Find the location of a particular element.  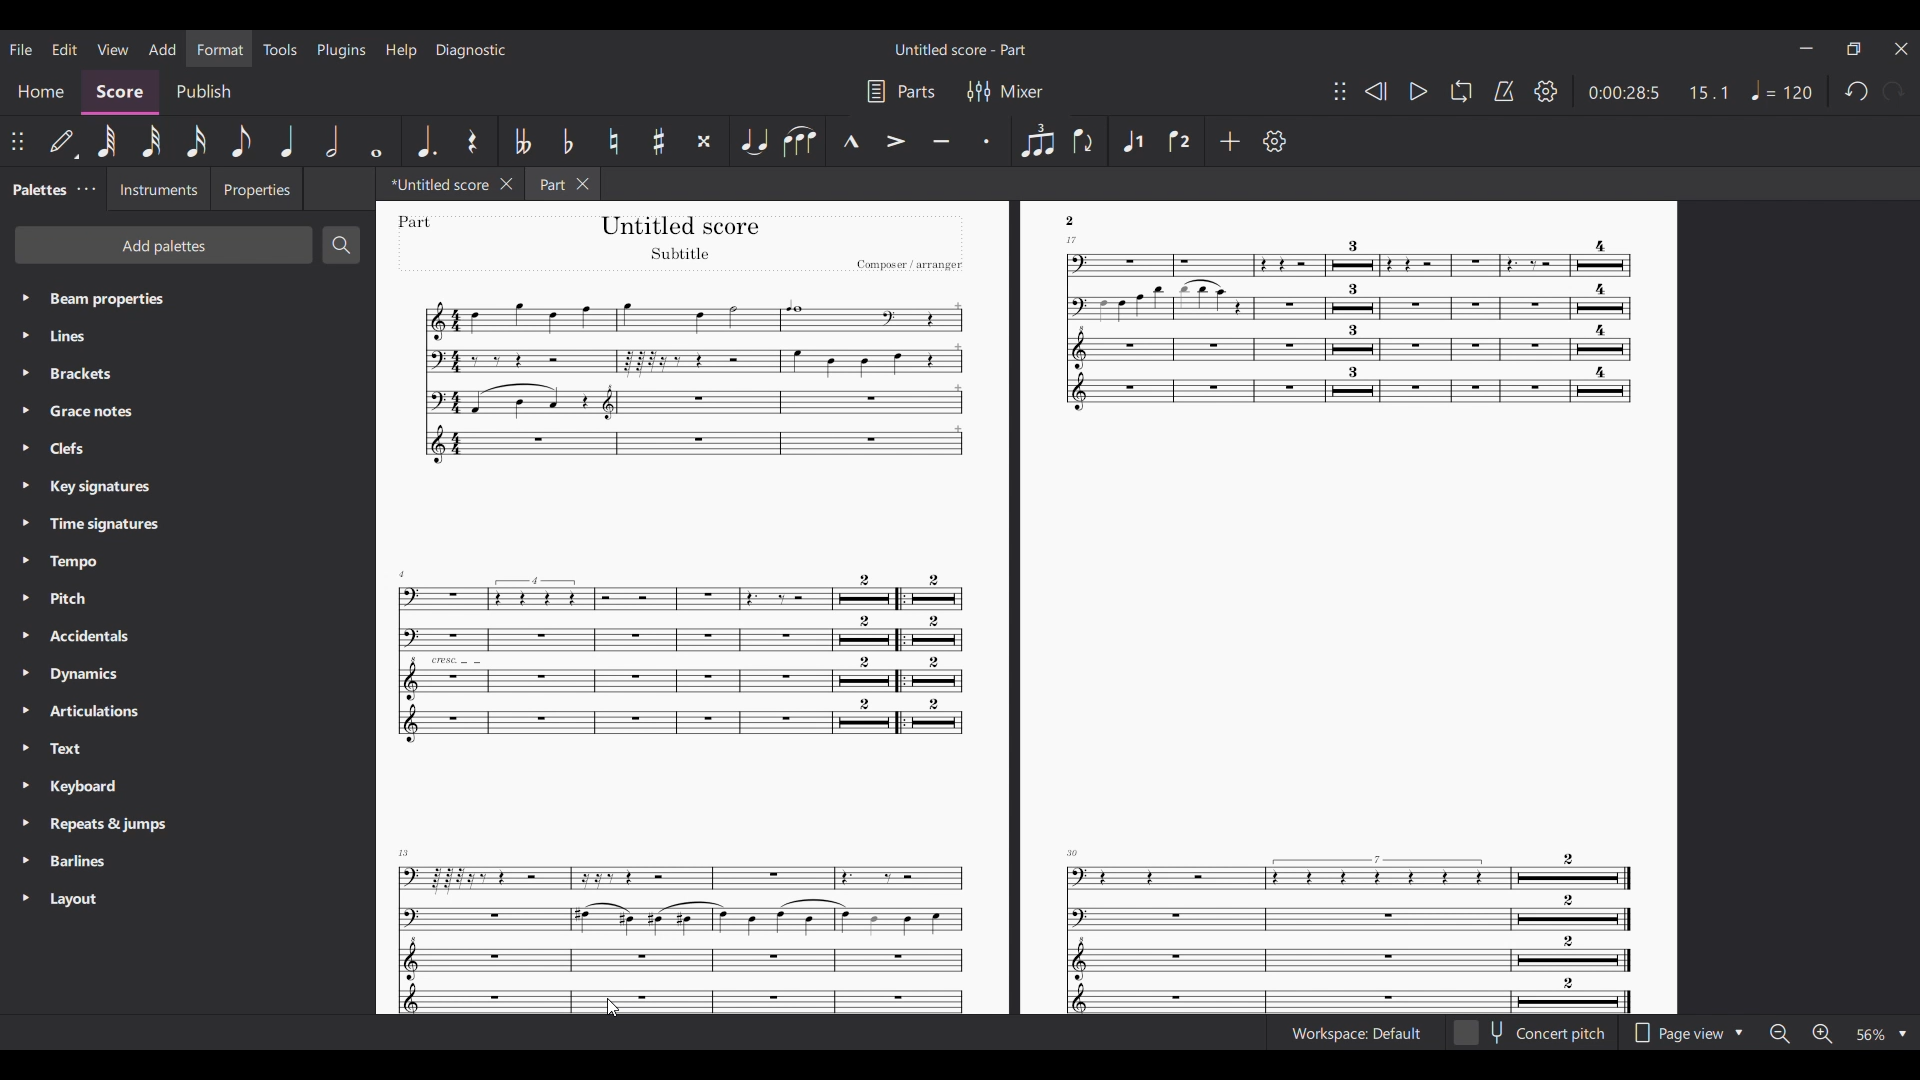

 is located at coordinates (1076, 221).